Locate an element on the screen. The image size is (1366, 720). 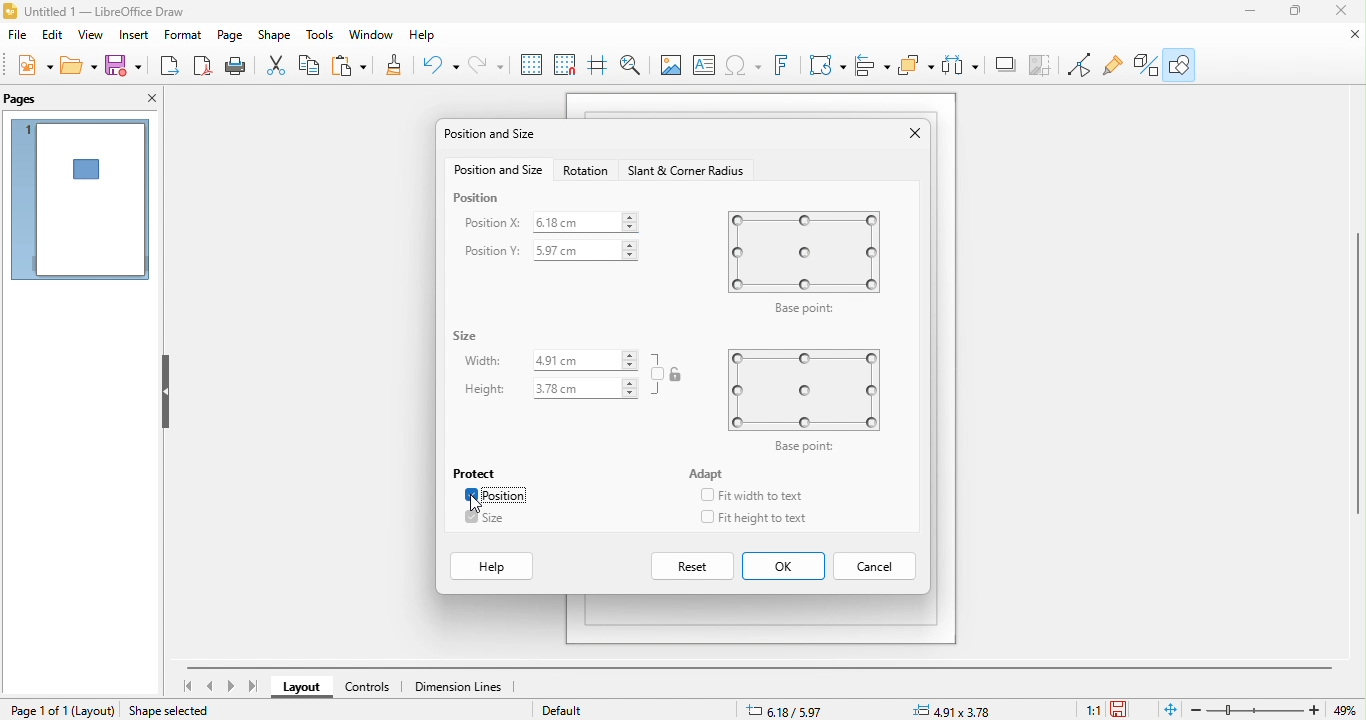
edit is located at coordinates (52, 35).